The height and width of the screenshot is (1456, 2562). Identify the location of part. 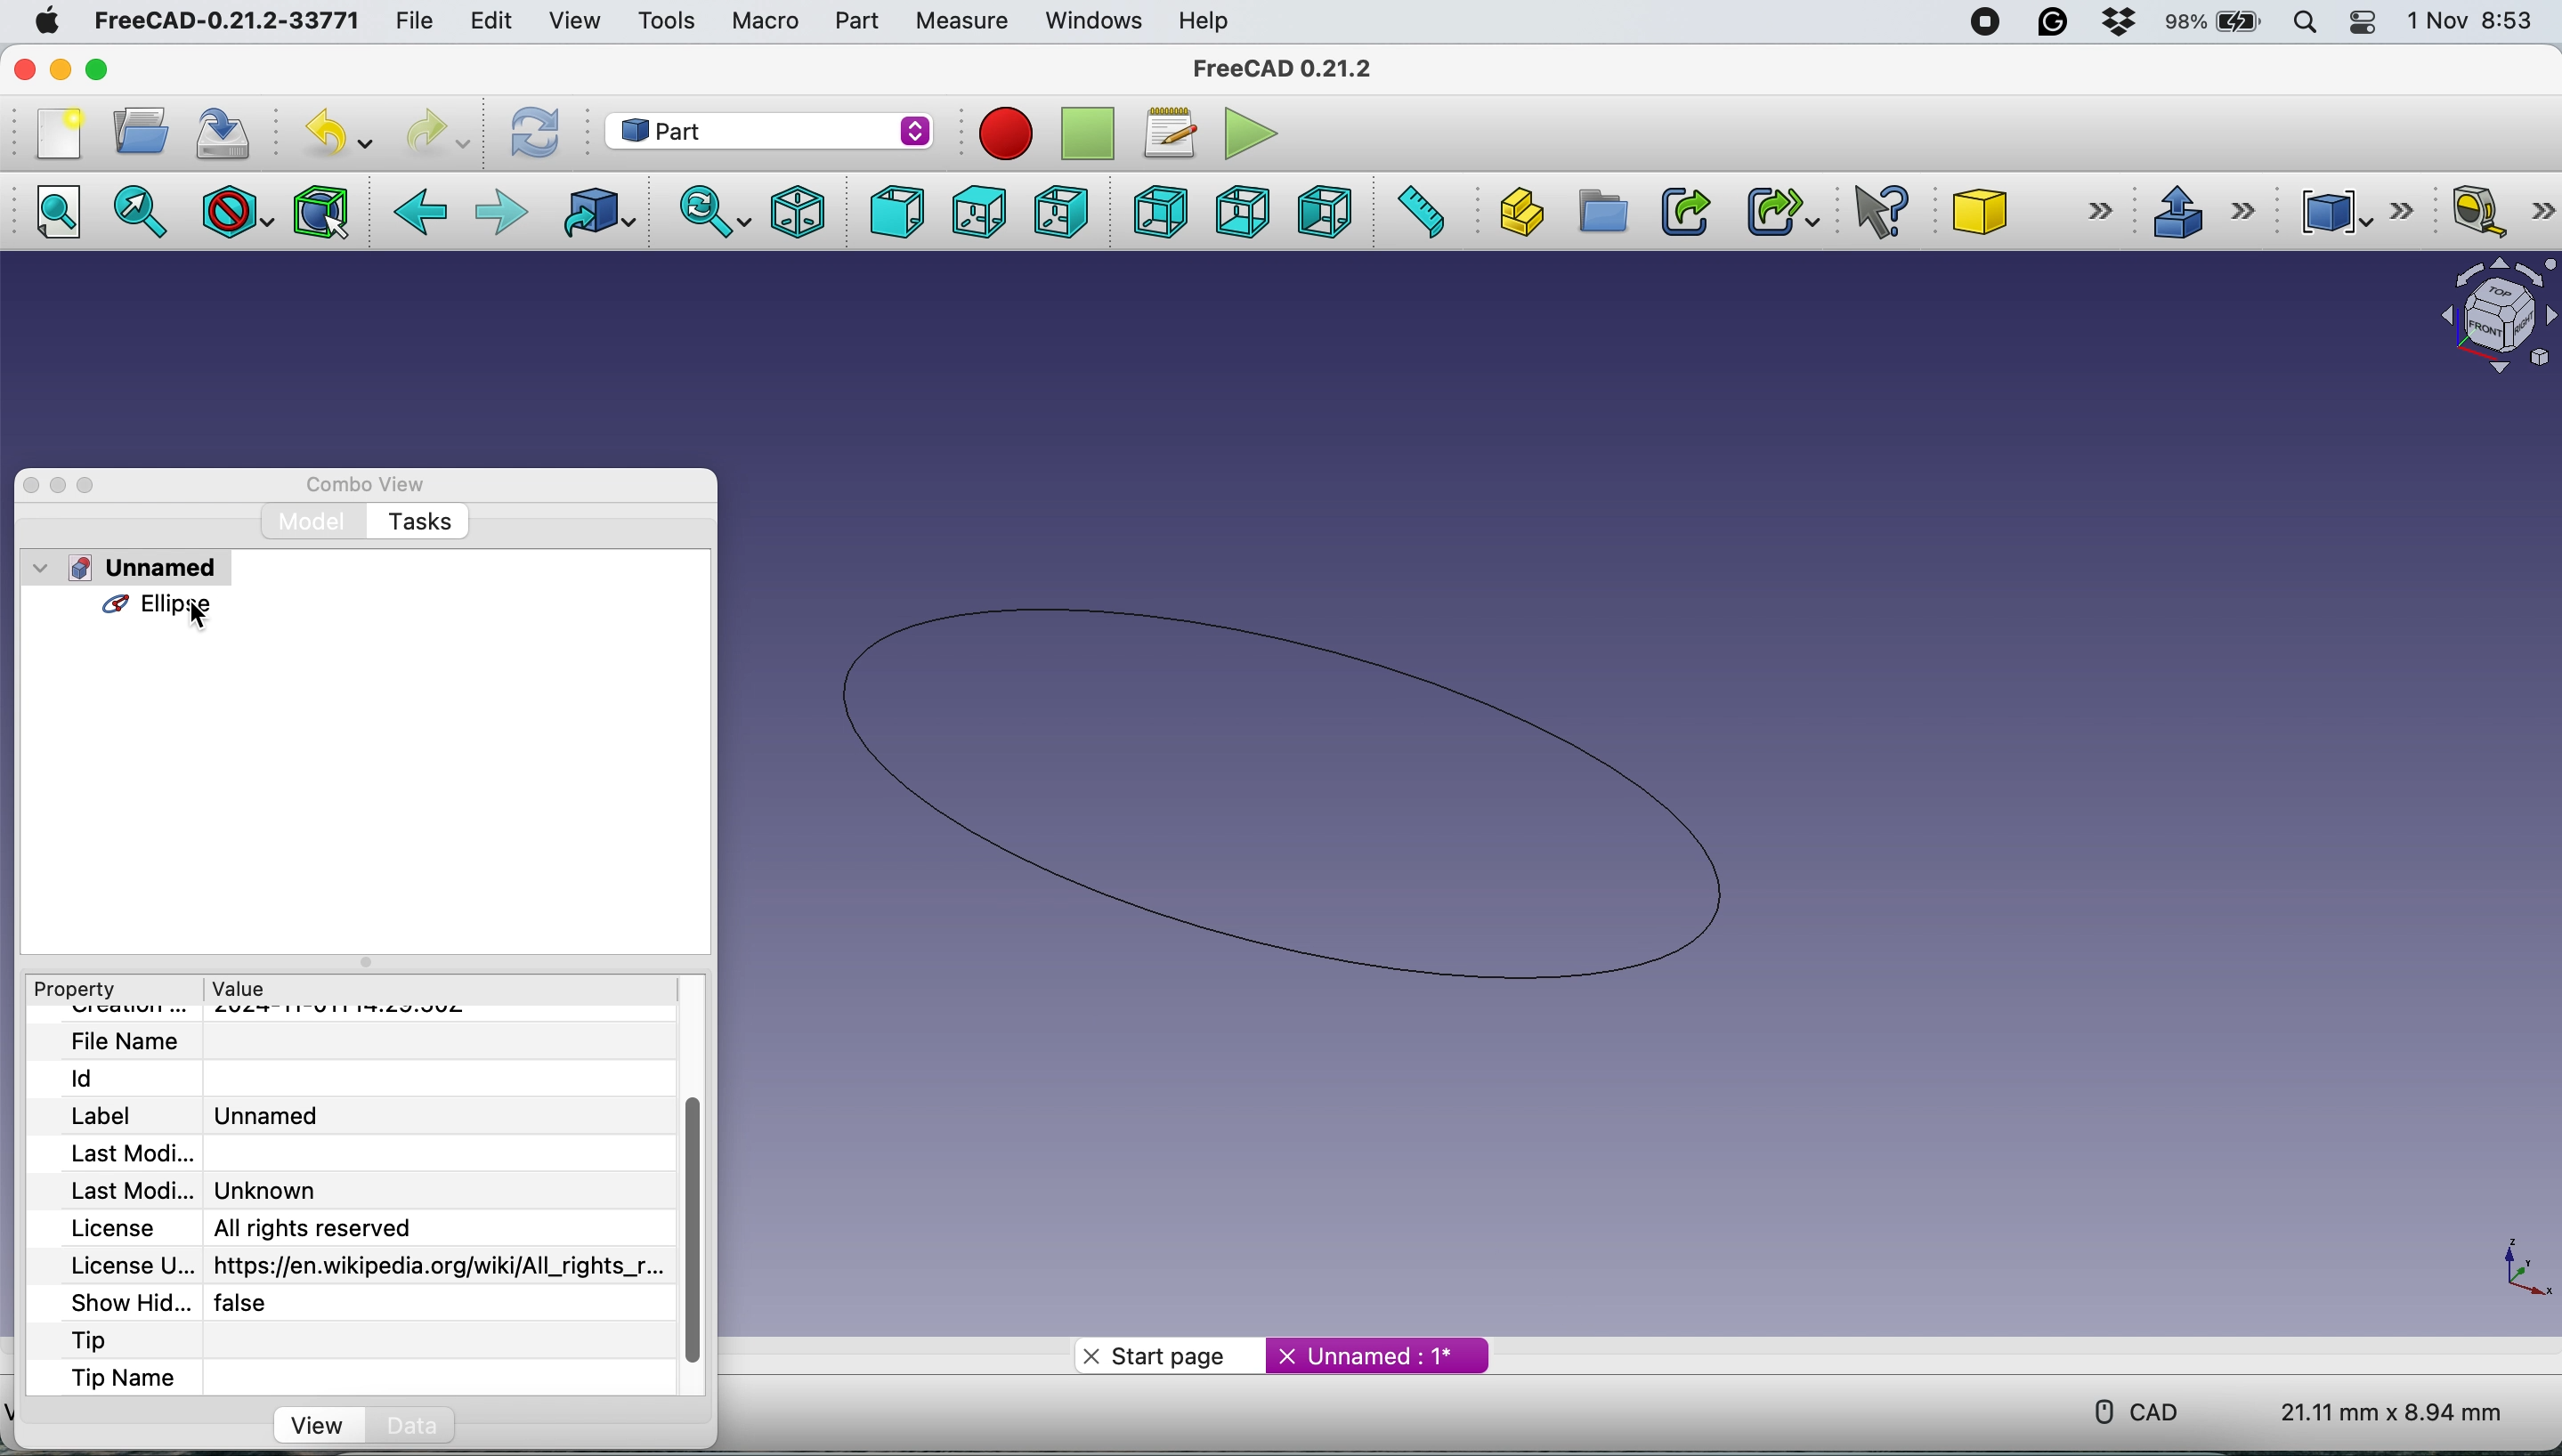
(854, 22).